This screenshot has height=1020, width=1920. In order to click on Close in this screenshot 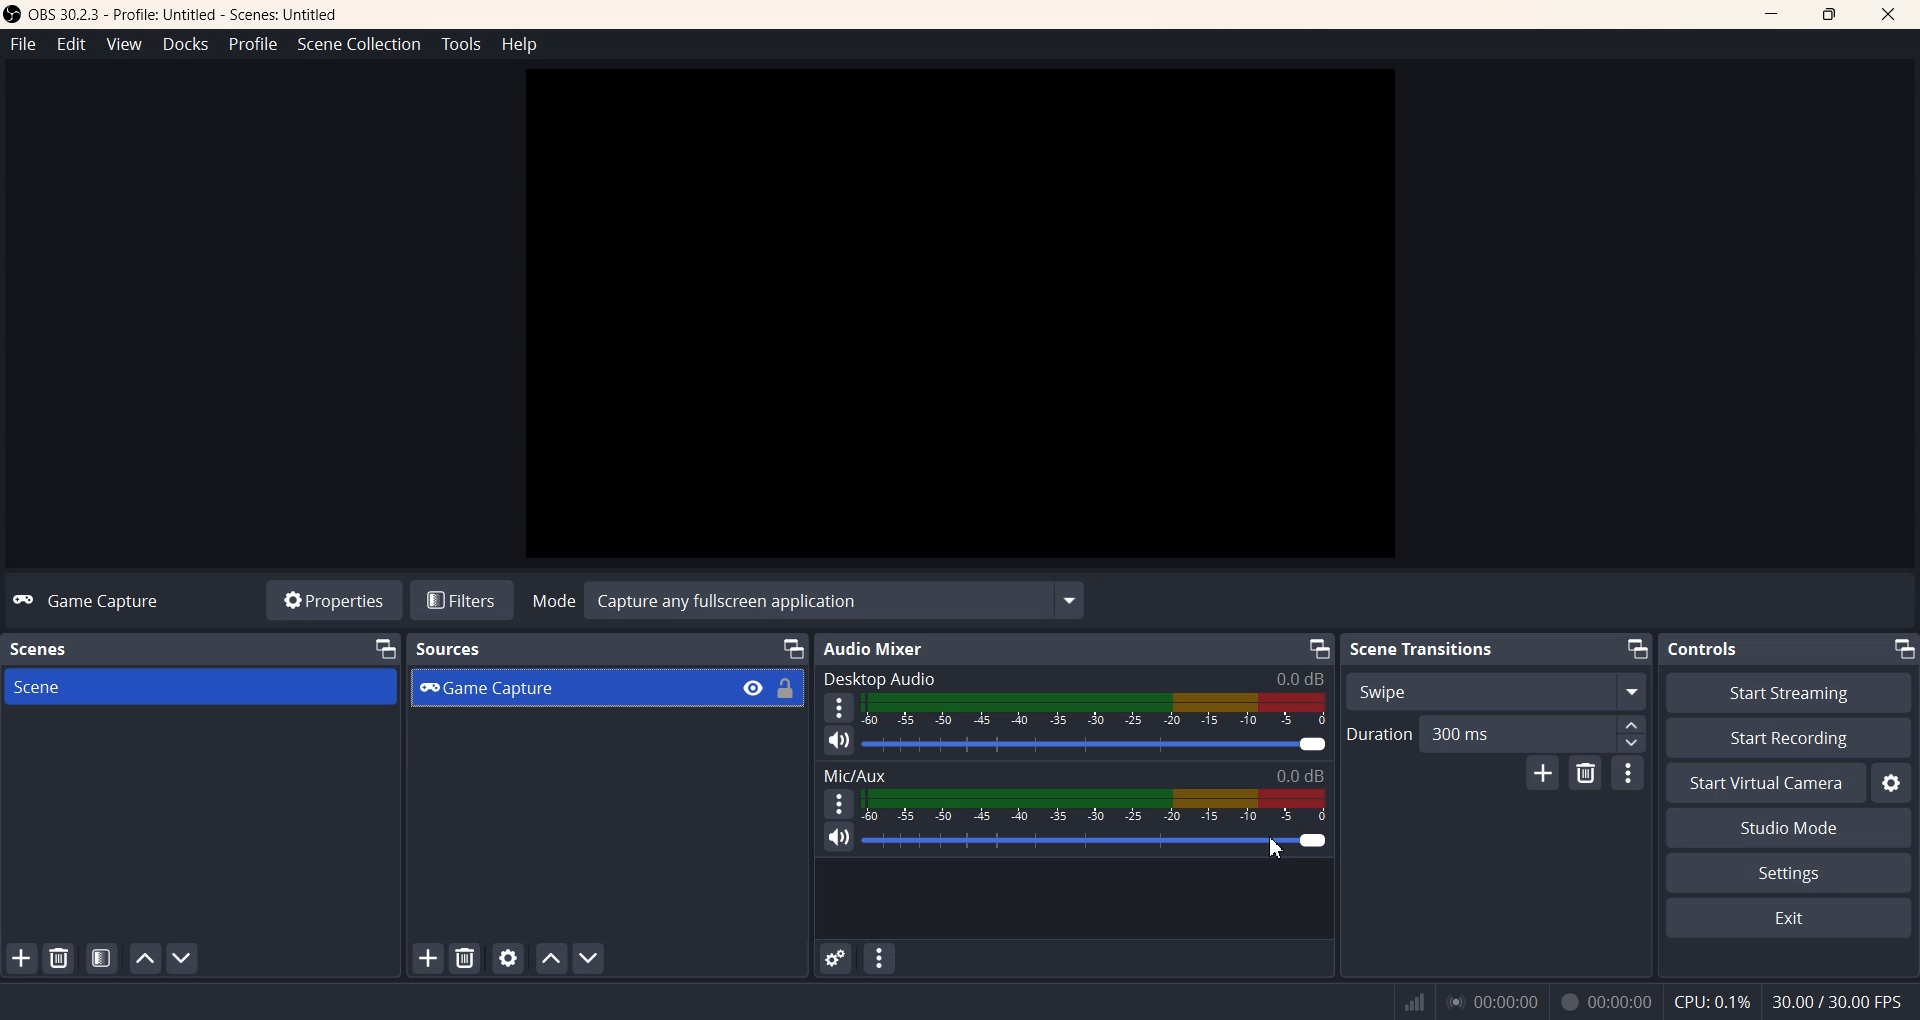, I will do `click(1888, 15)`.